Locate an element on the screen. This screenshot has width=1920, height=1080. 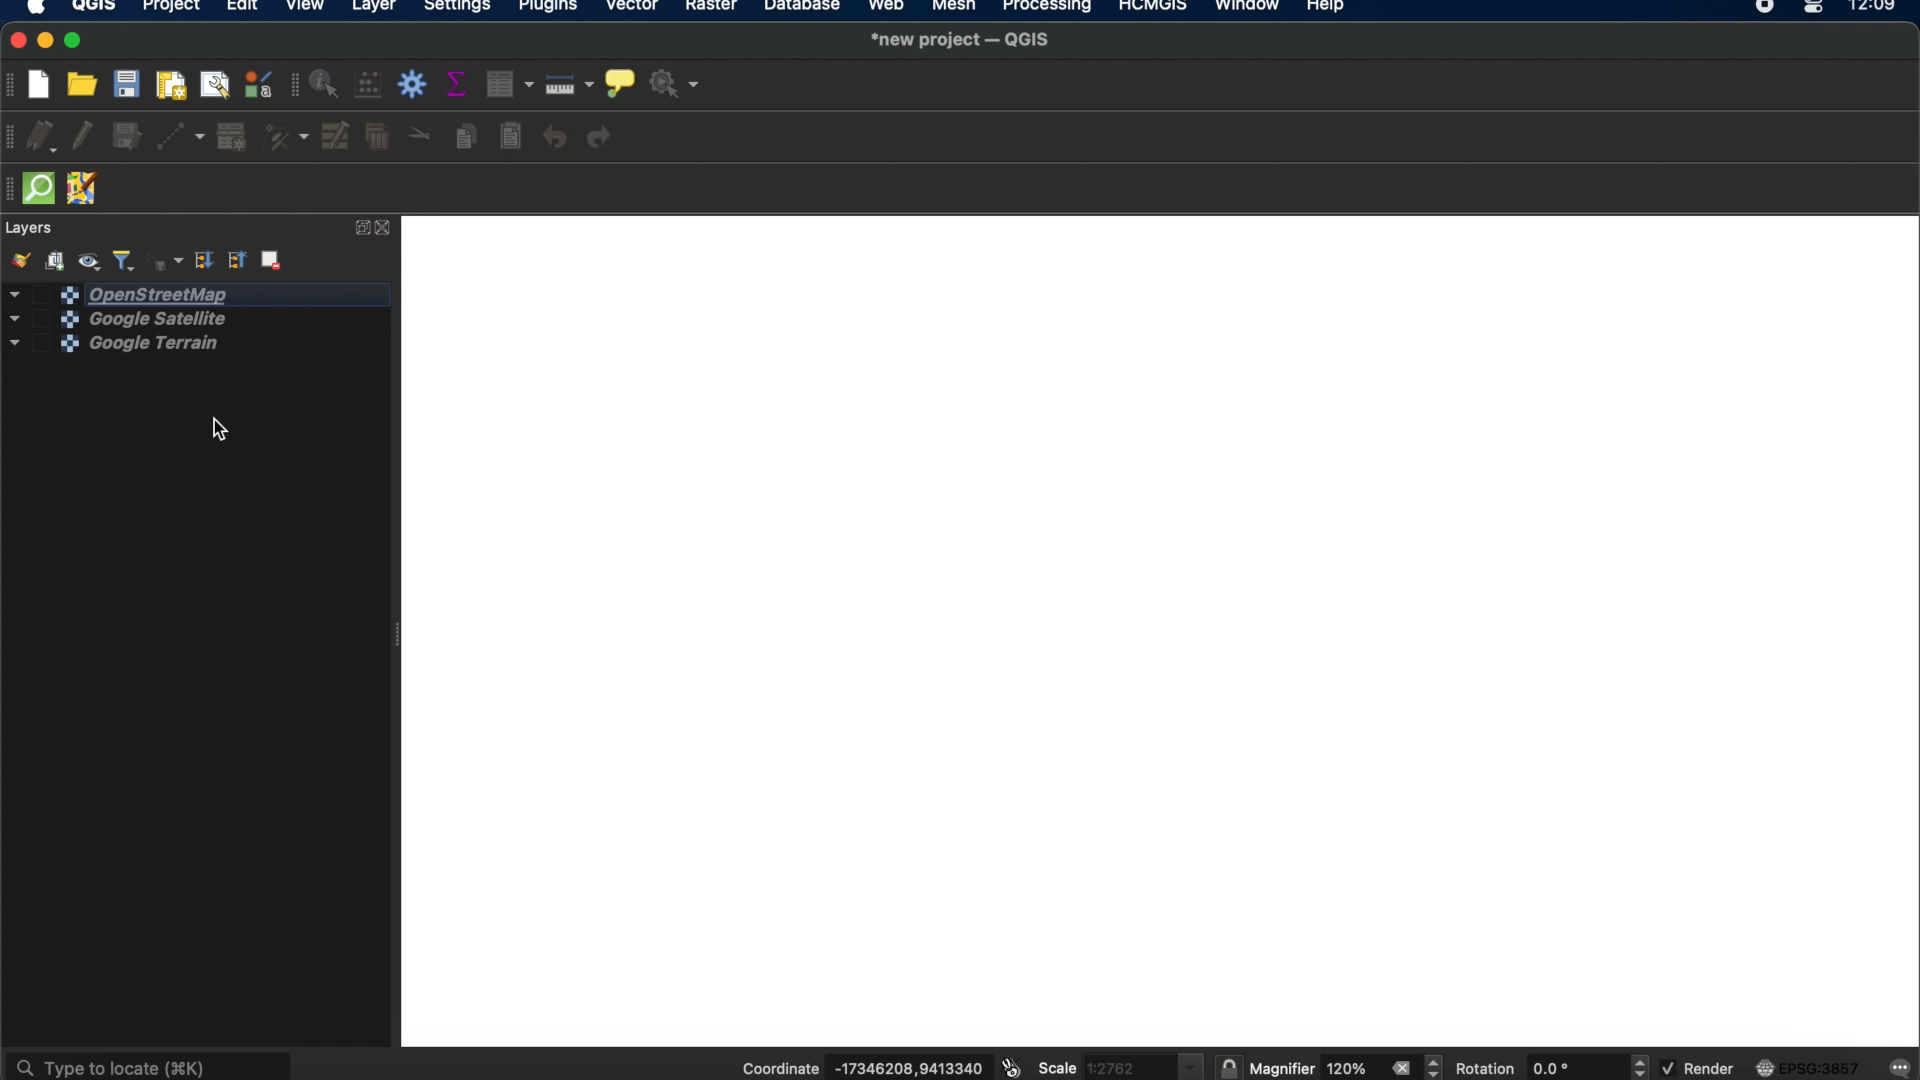
show layout manager is located at coordinates (218, 84).